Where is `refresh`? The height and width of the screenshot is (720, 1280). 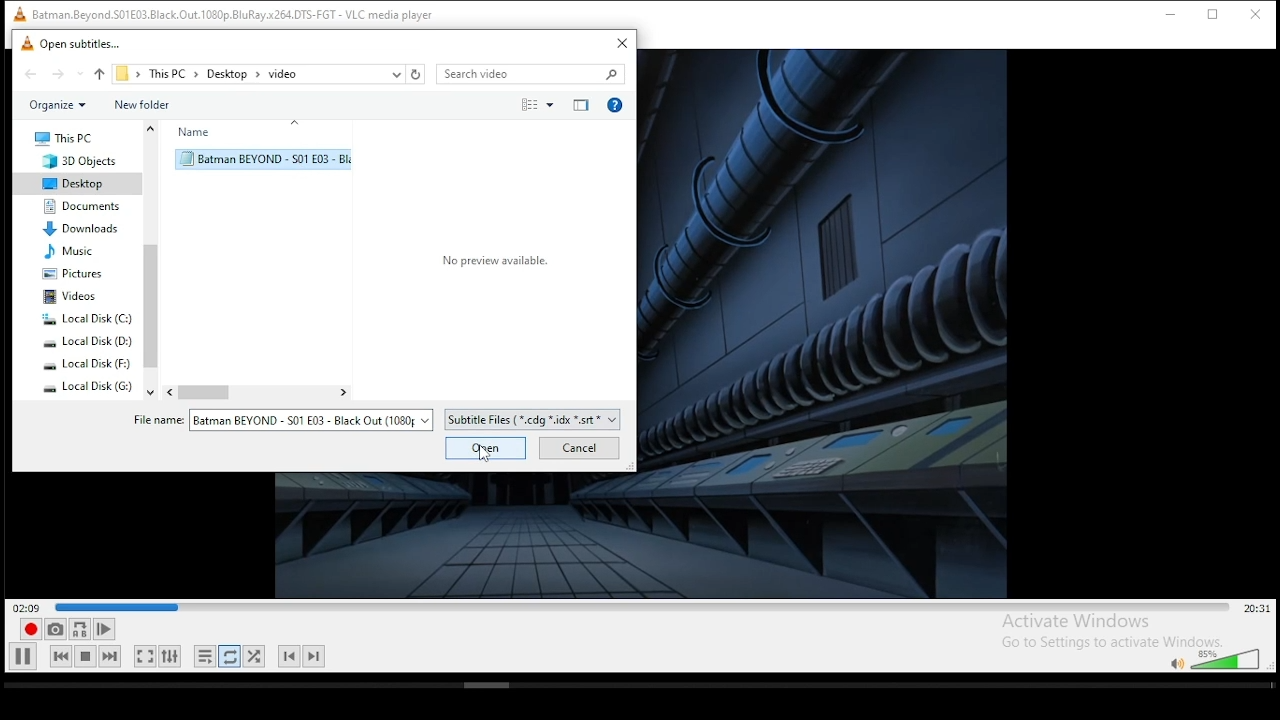 refresh is located at coordinates (417, 74).